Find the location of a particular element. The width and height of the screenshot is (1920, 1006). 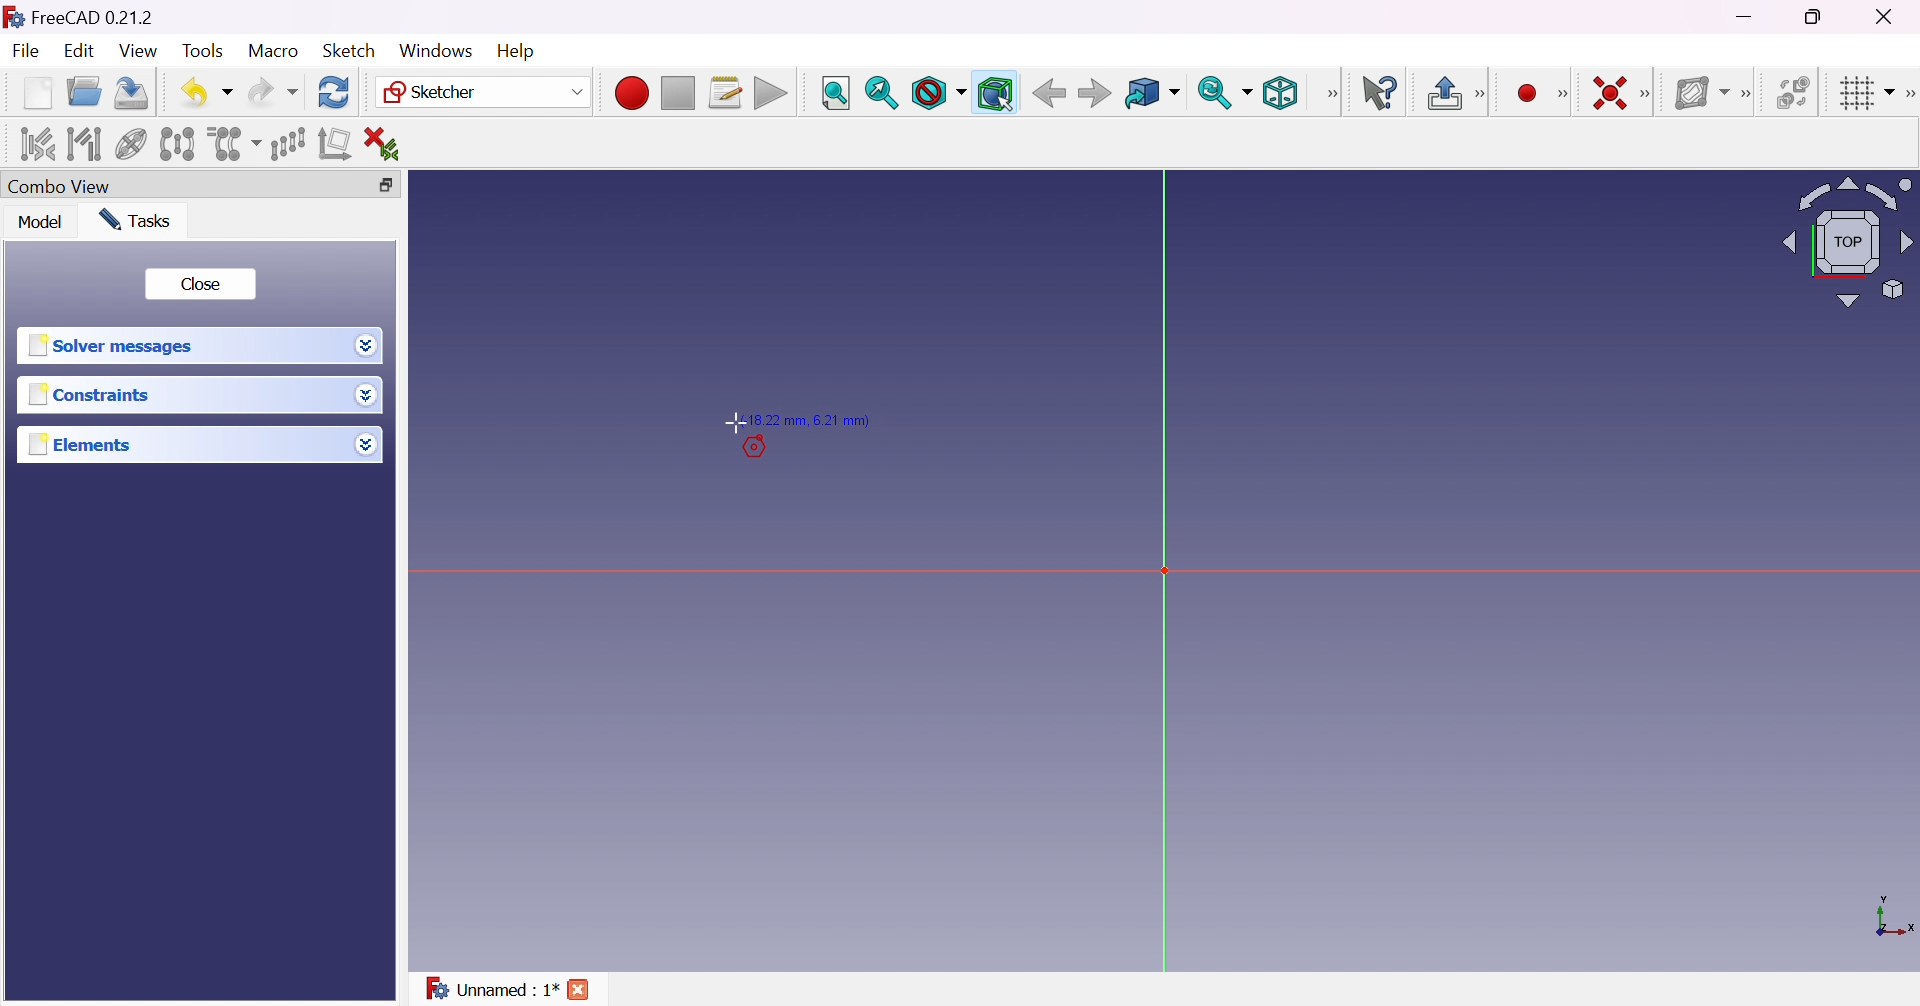

Fit all is located at coordinates (837, 94).